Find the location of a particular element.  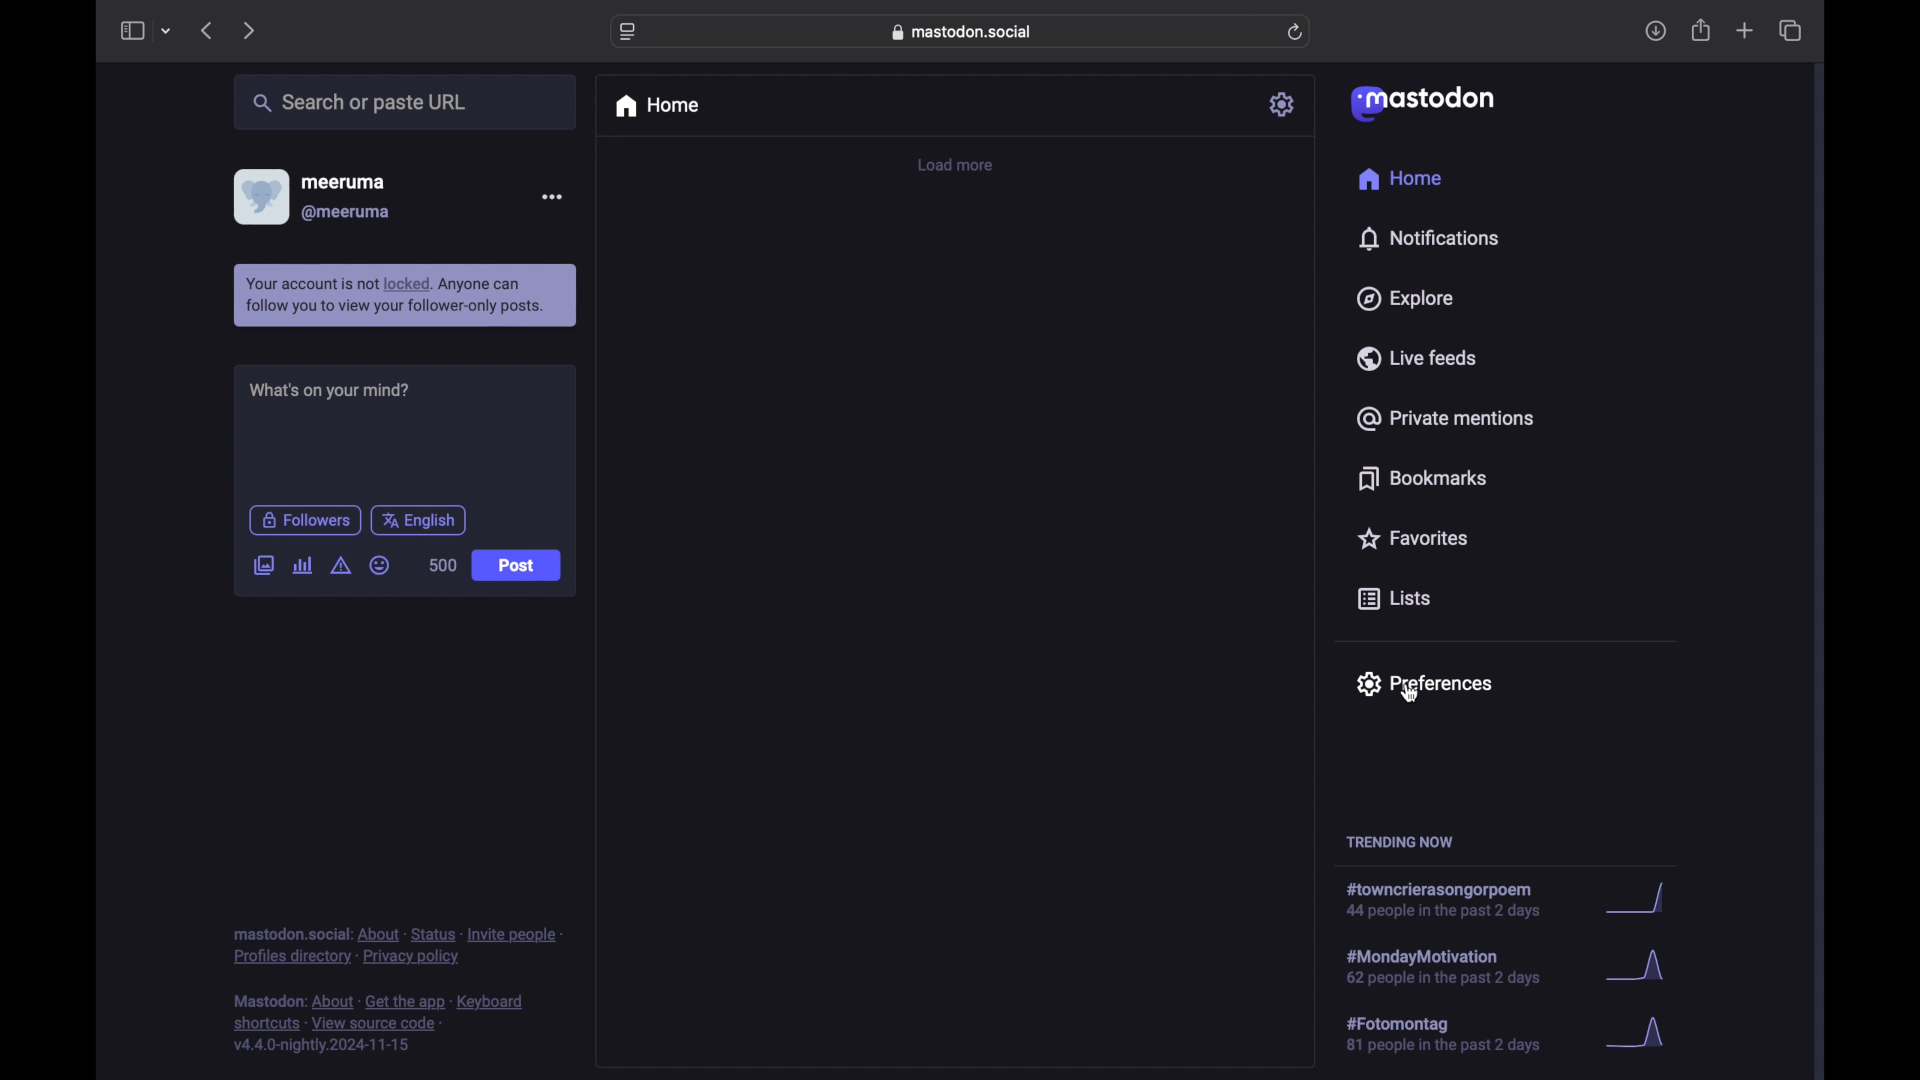

website settings is located at coordinates (628, 31).